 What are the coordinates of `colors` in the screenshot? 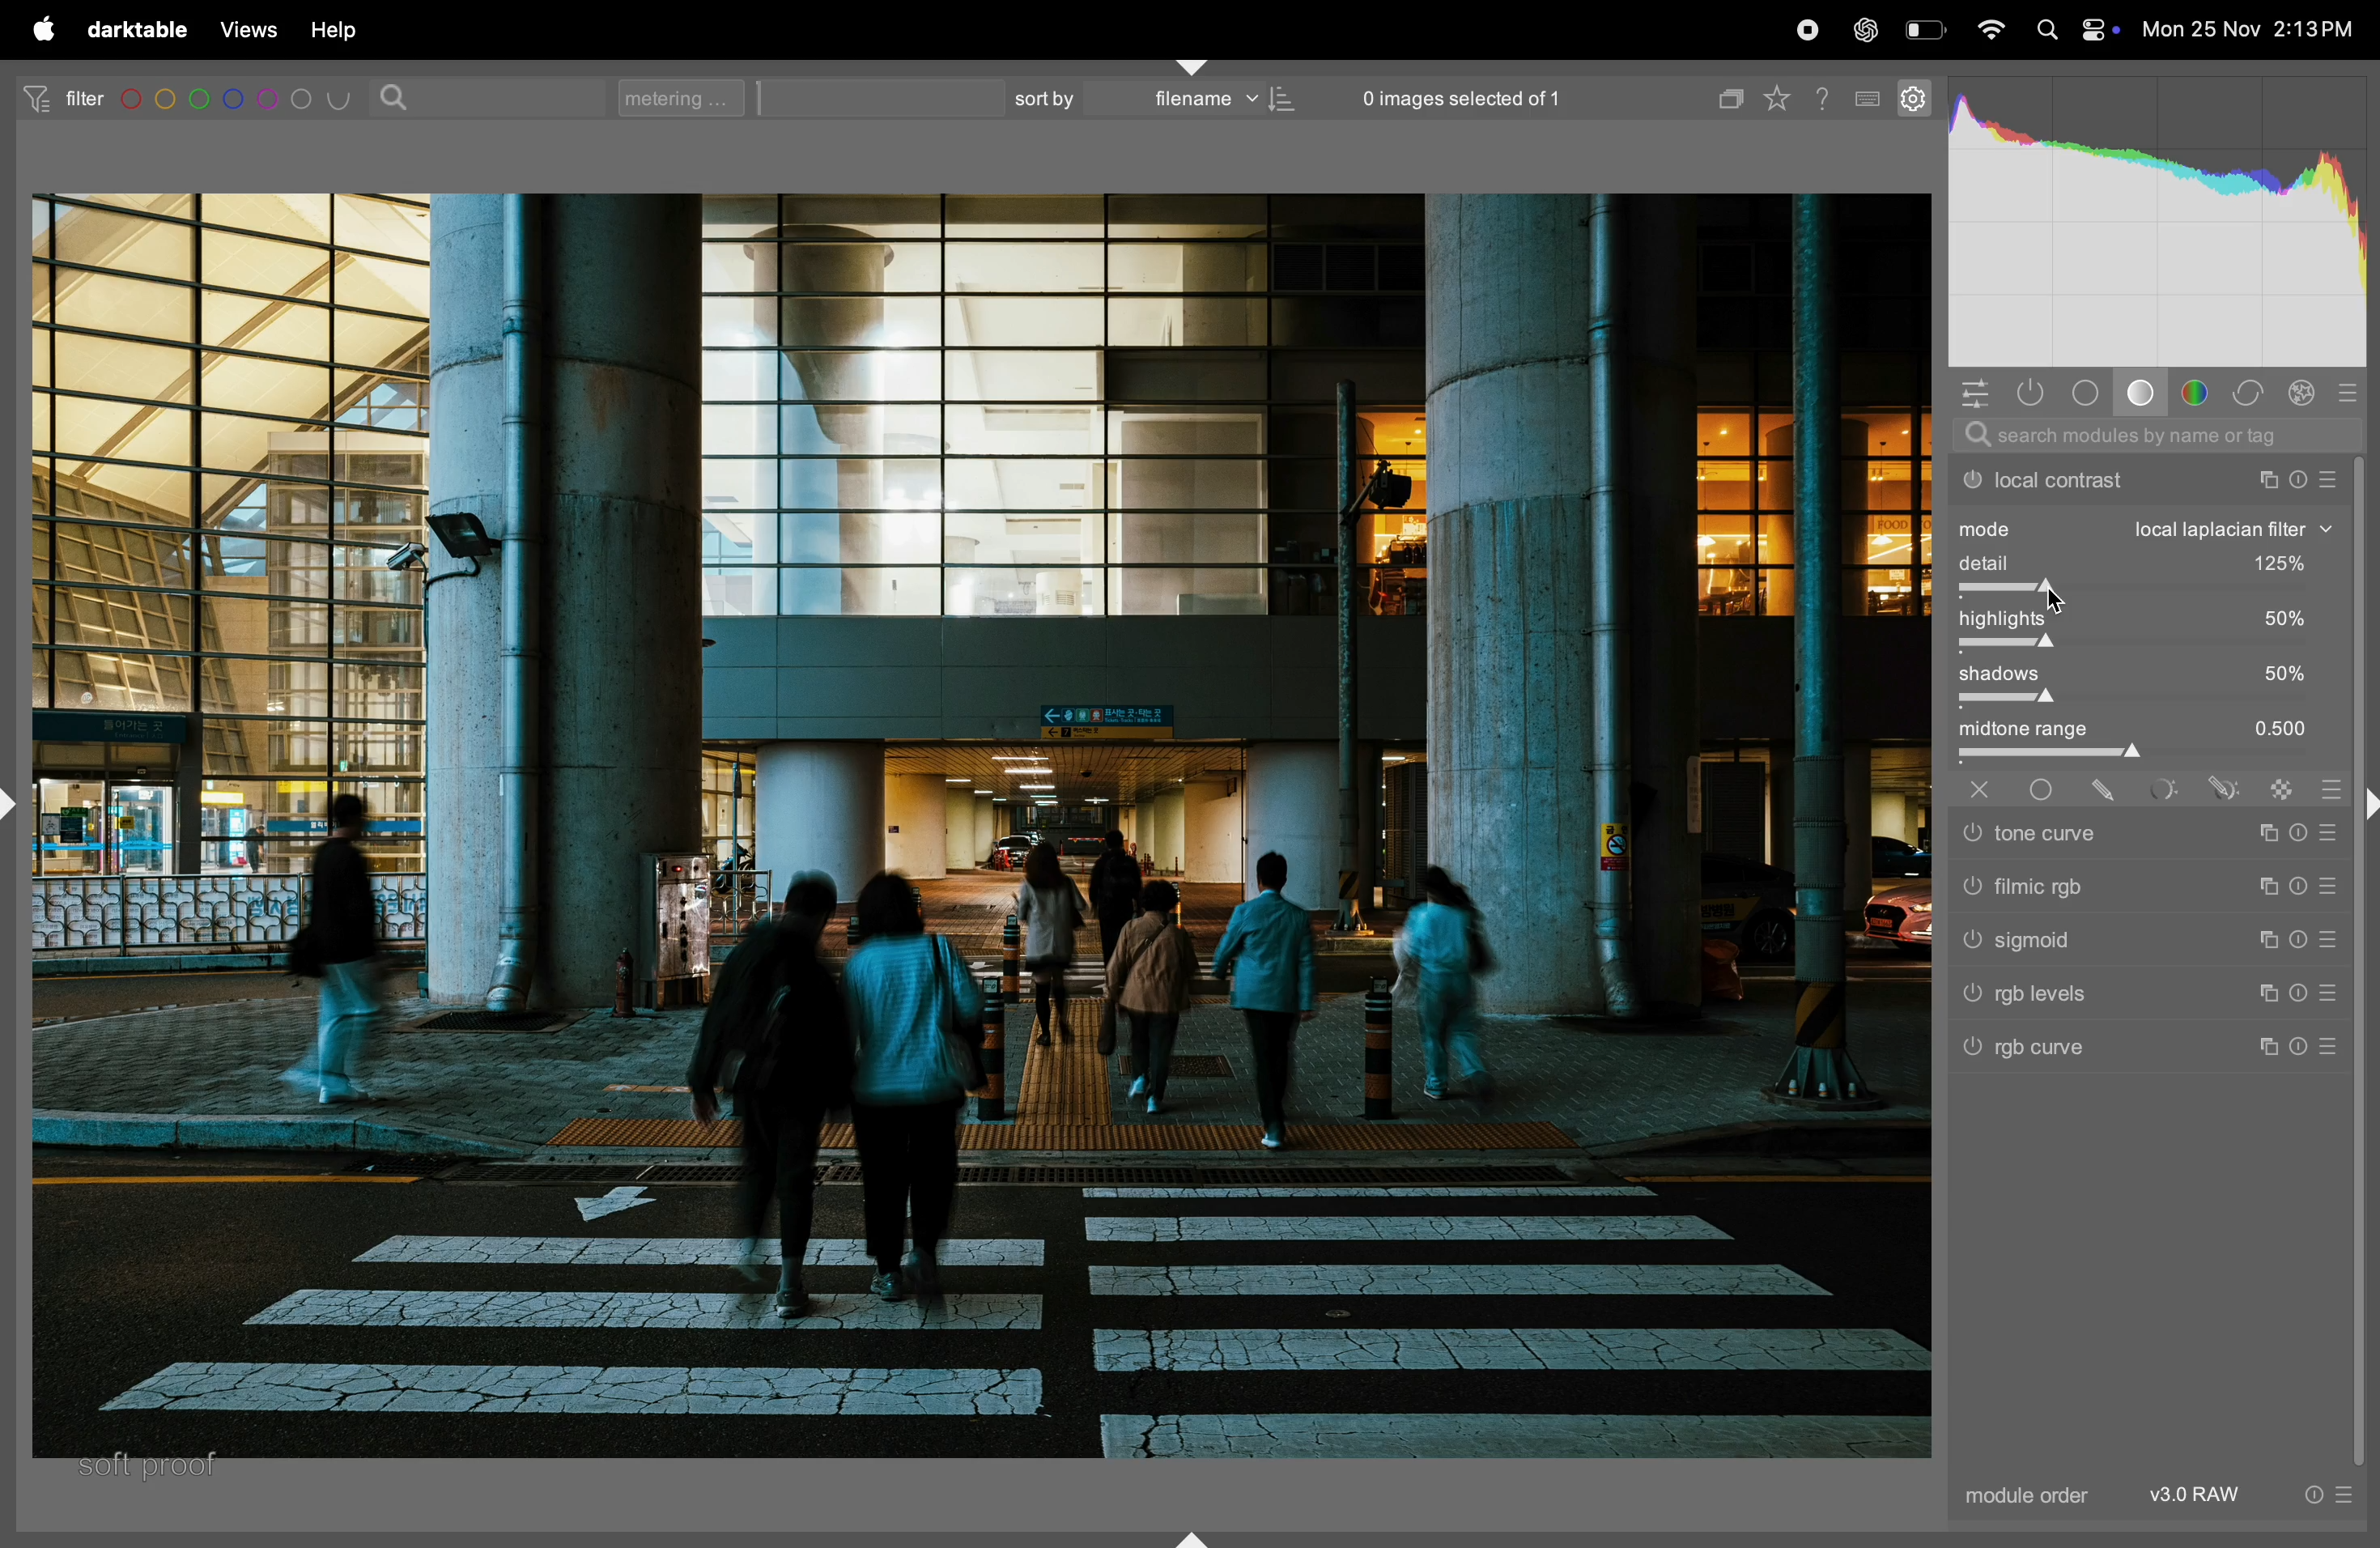 It's located at (2198, 391).